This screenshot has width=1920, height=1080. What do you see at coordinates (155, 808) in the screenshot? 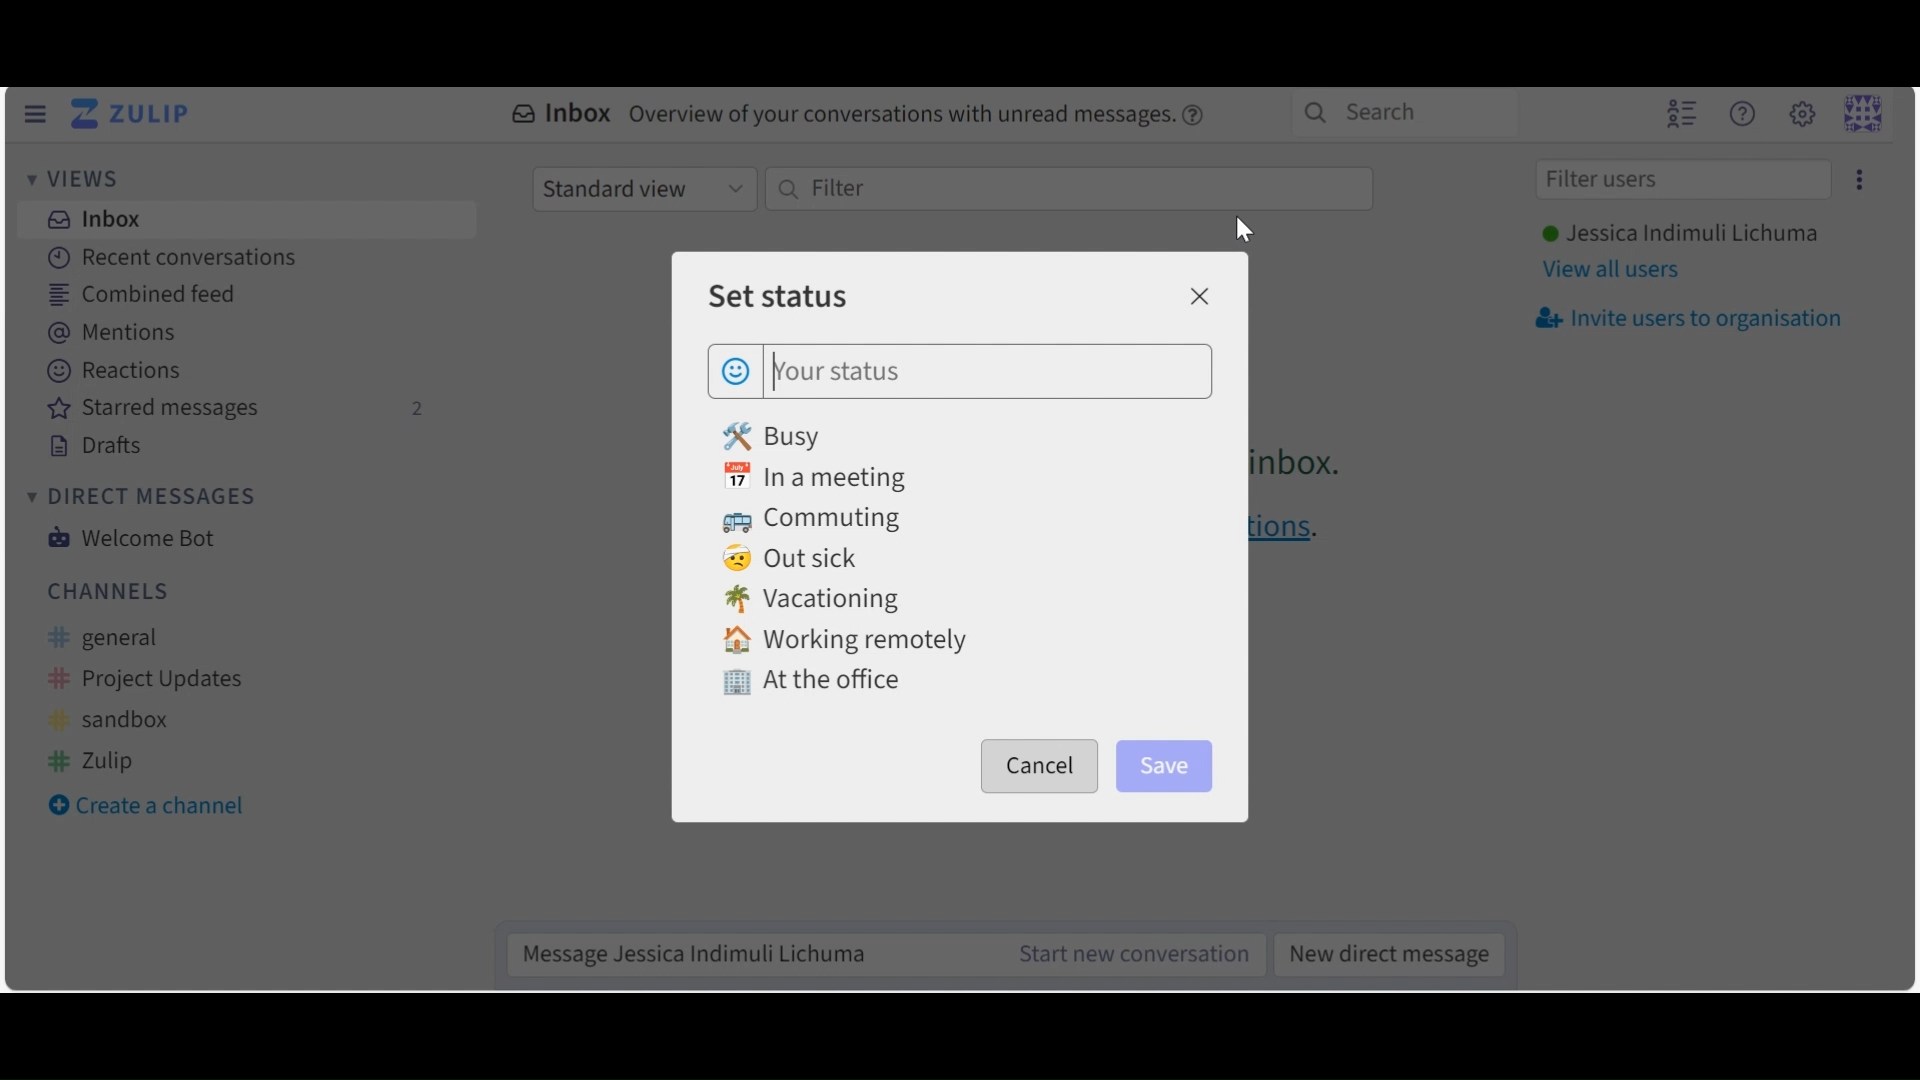
I see `Create a new Channel` at bounding box center [155, 808].